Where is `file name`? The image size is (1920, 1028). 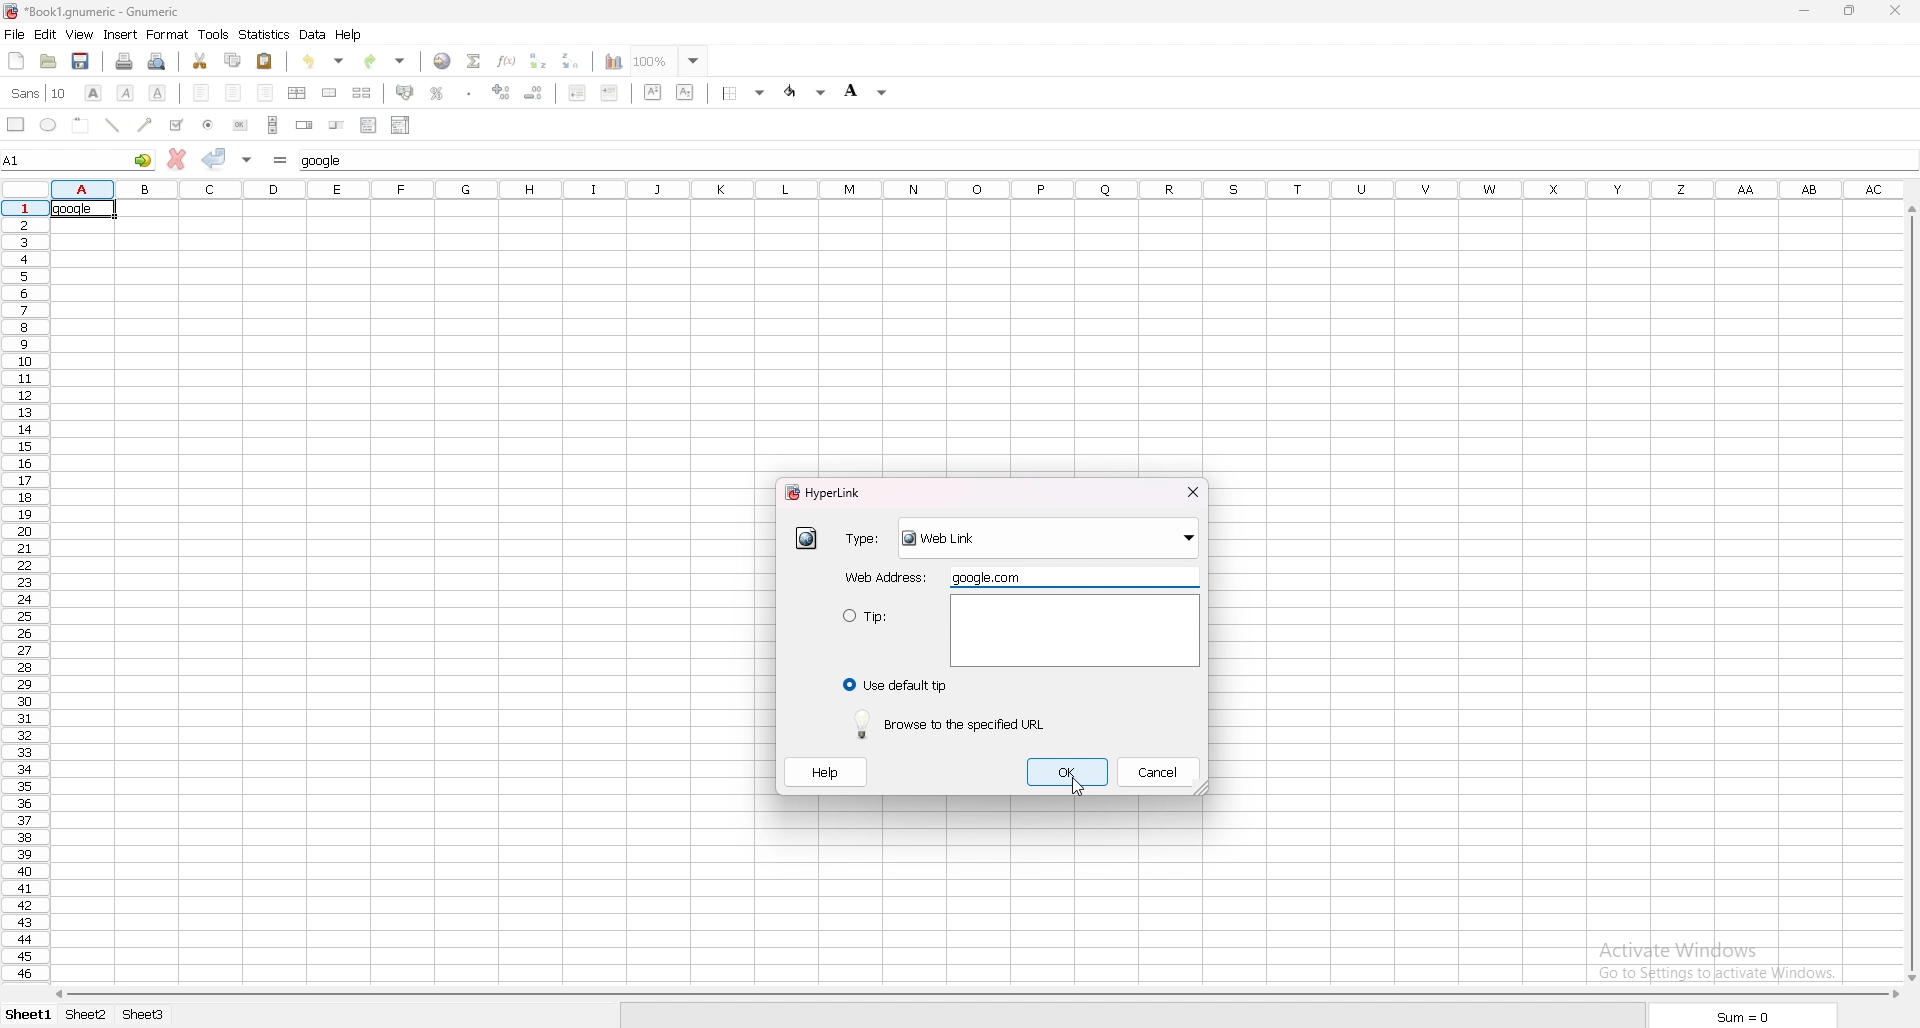 file name is located at coordinates (160, 14).